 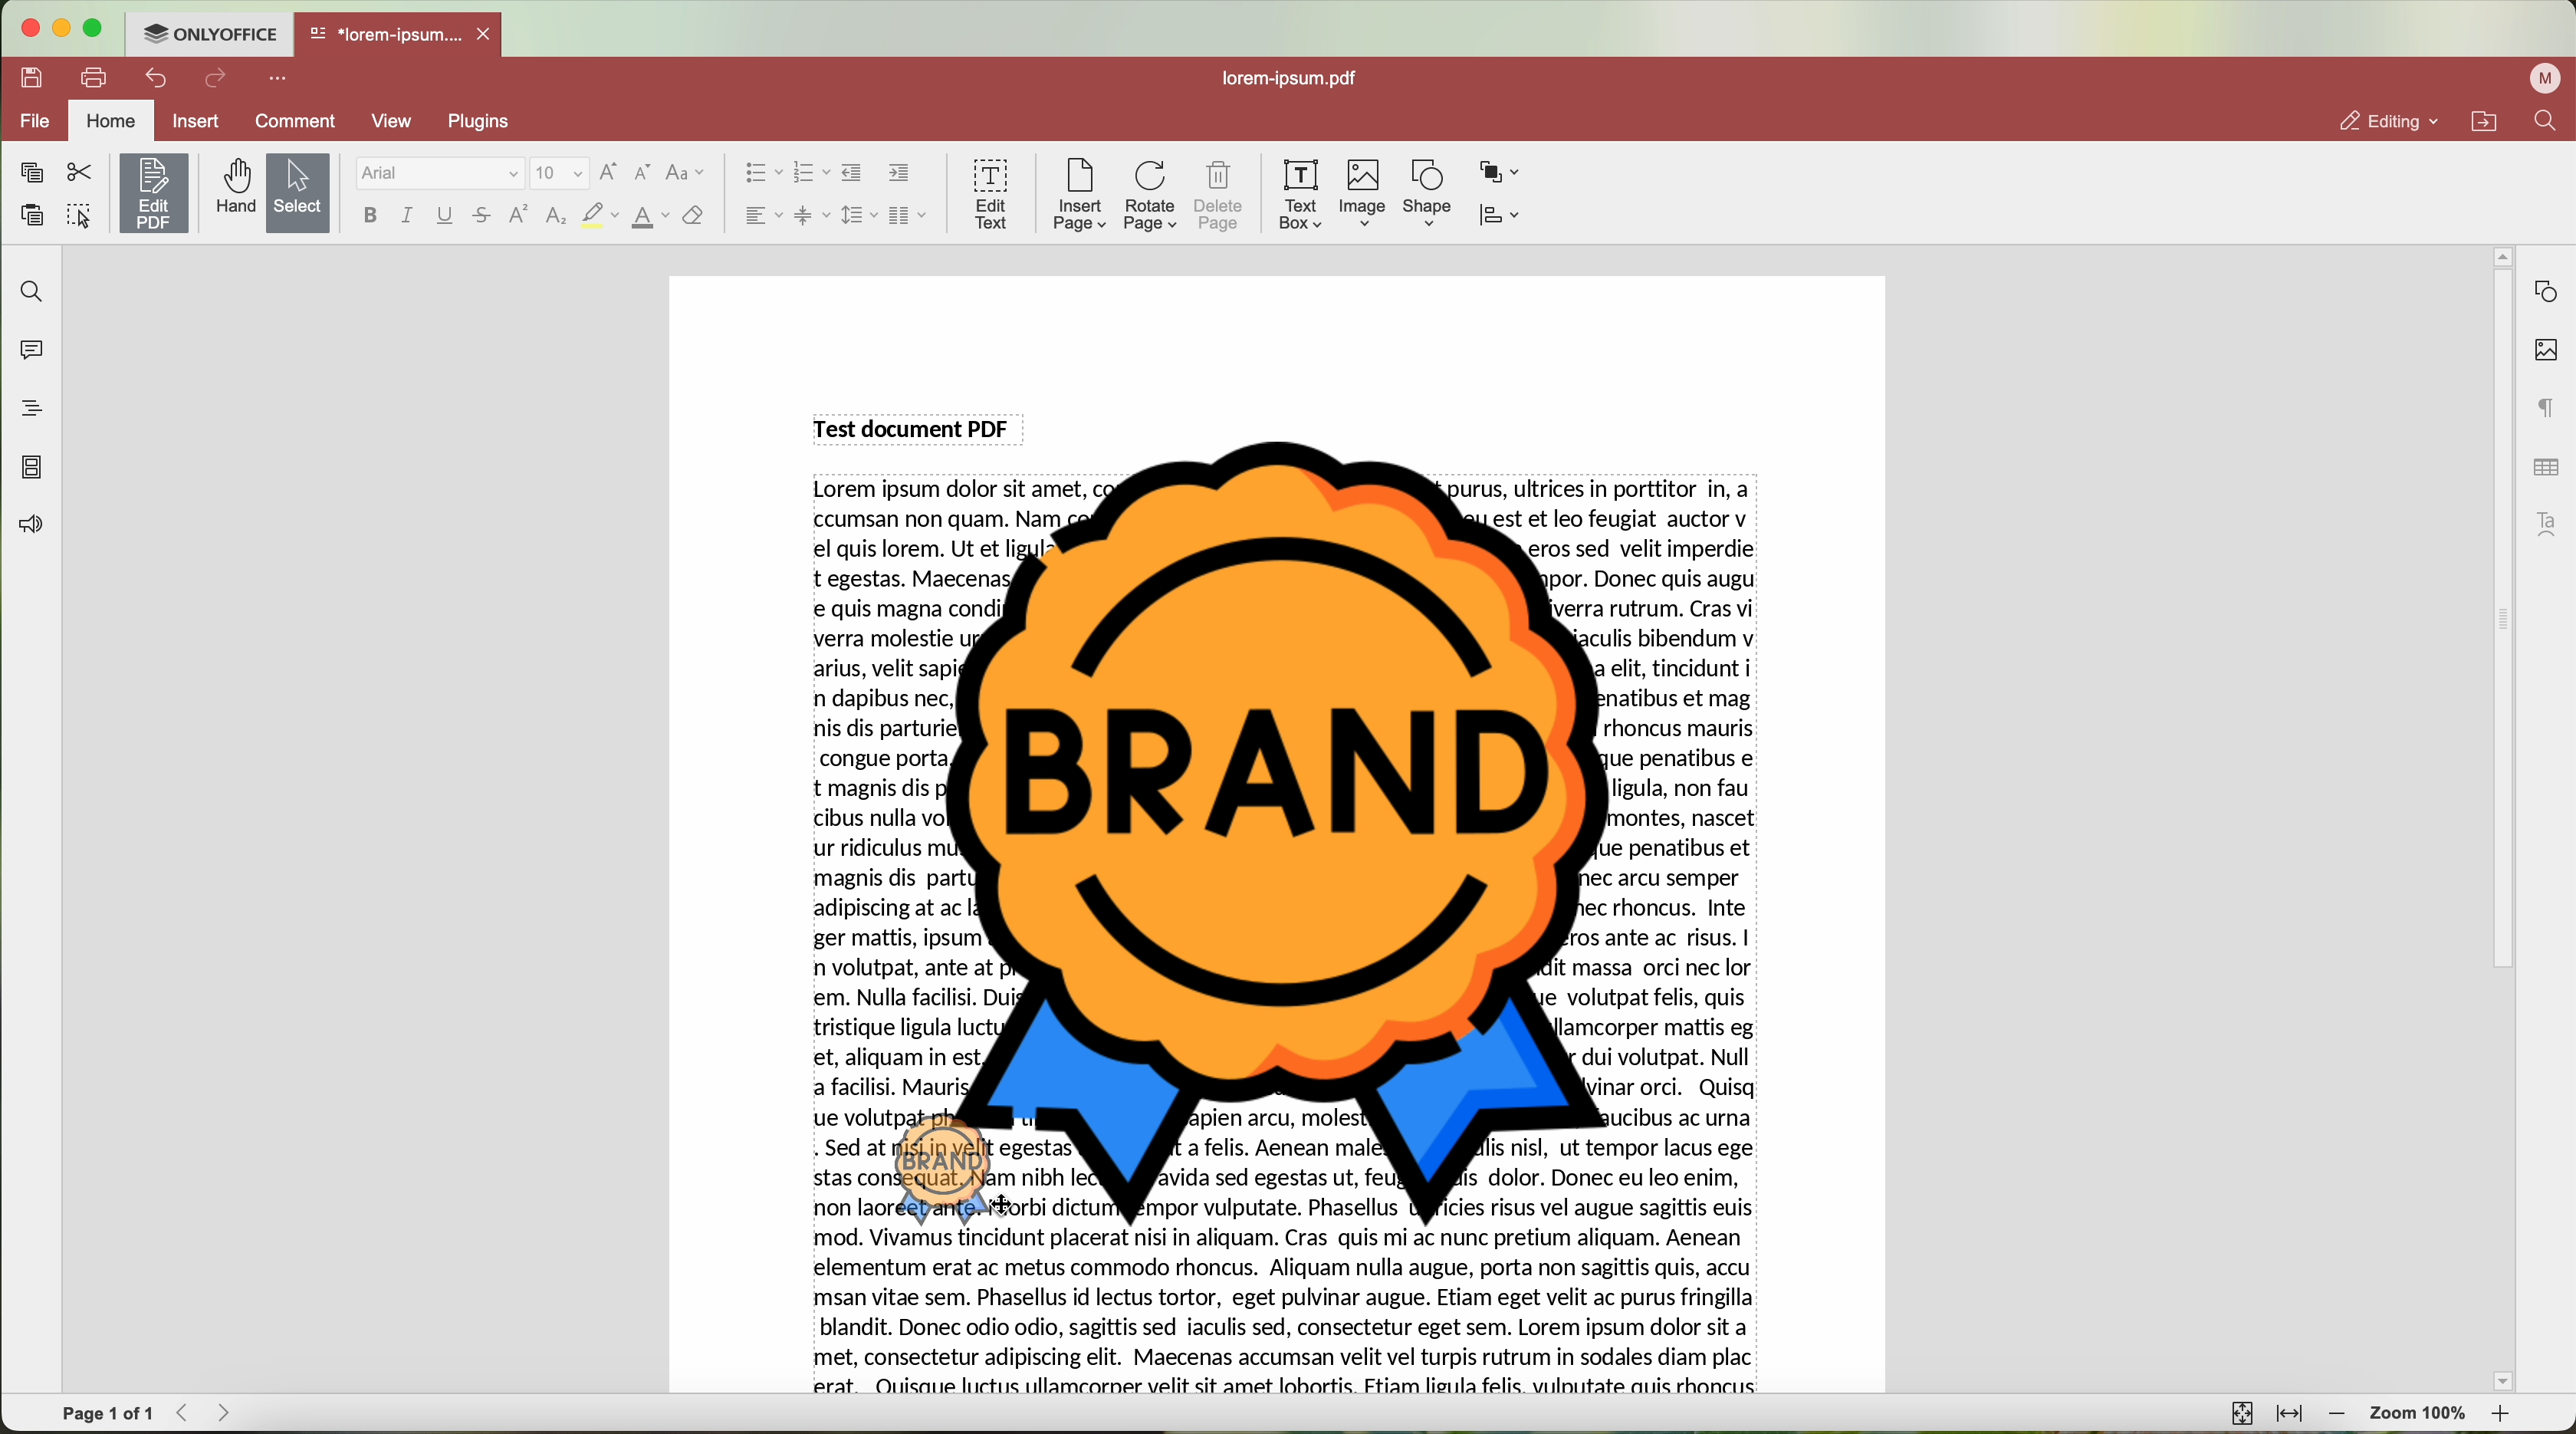 I want to click on fit to page, so click(x=2239, y=1412).